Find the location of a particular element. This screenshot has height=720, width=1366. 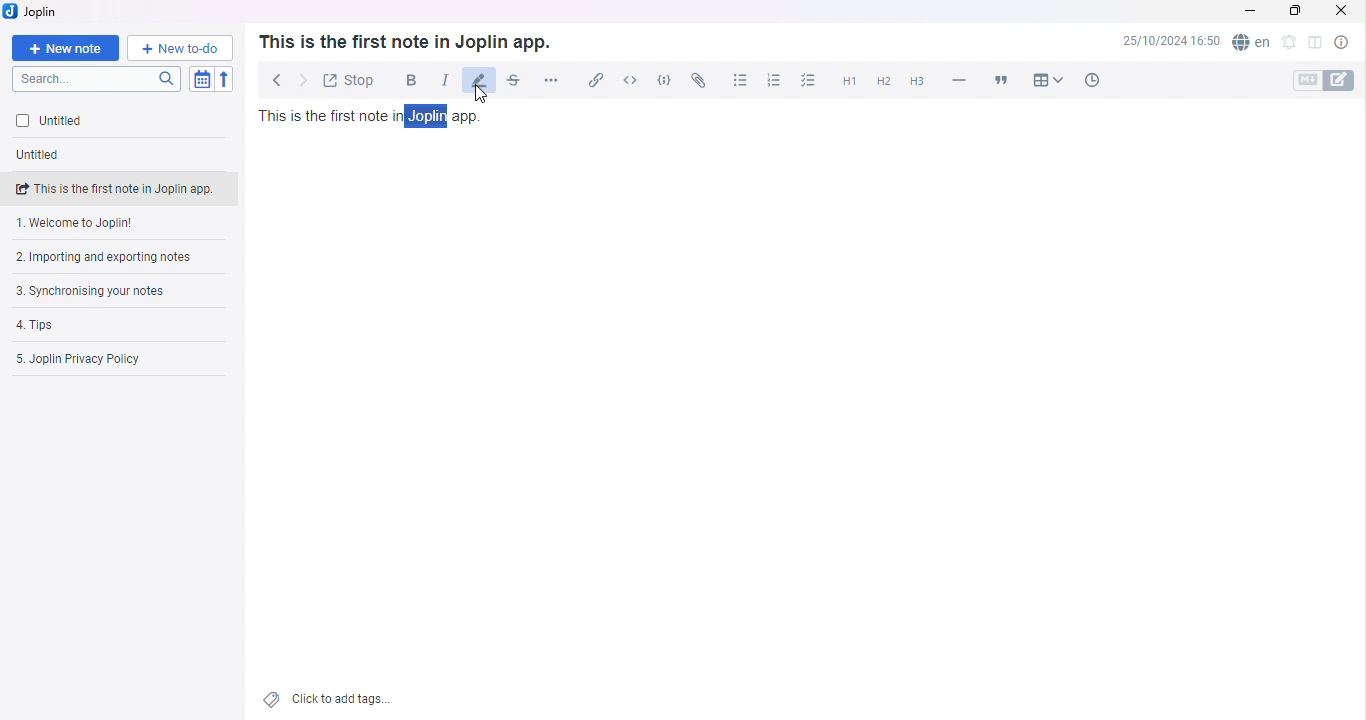

Toggle editor layout is located at coordinates (1312, 44).